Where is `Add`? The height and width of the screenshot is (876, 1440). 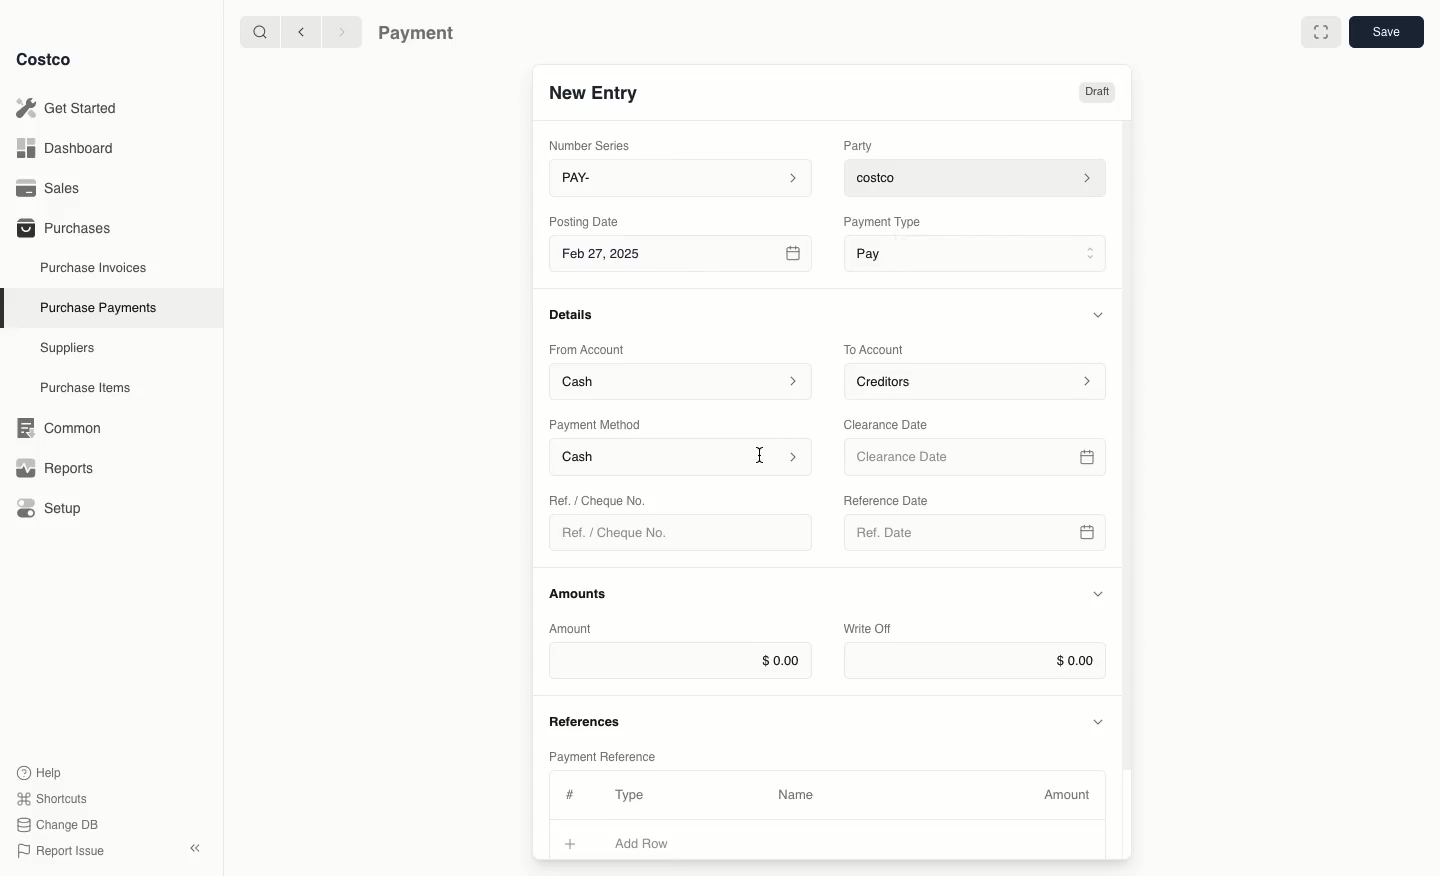
Add is located at coordinates (571, 841).